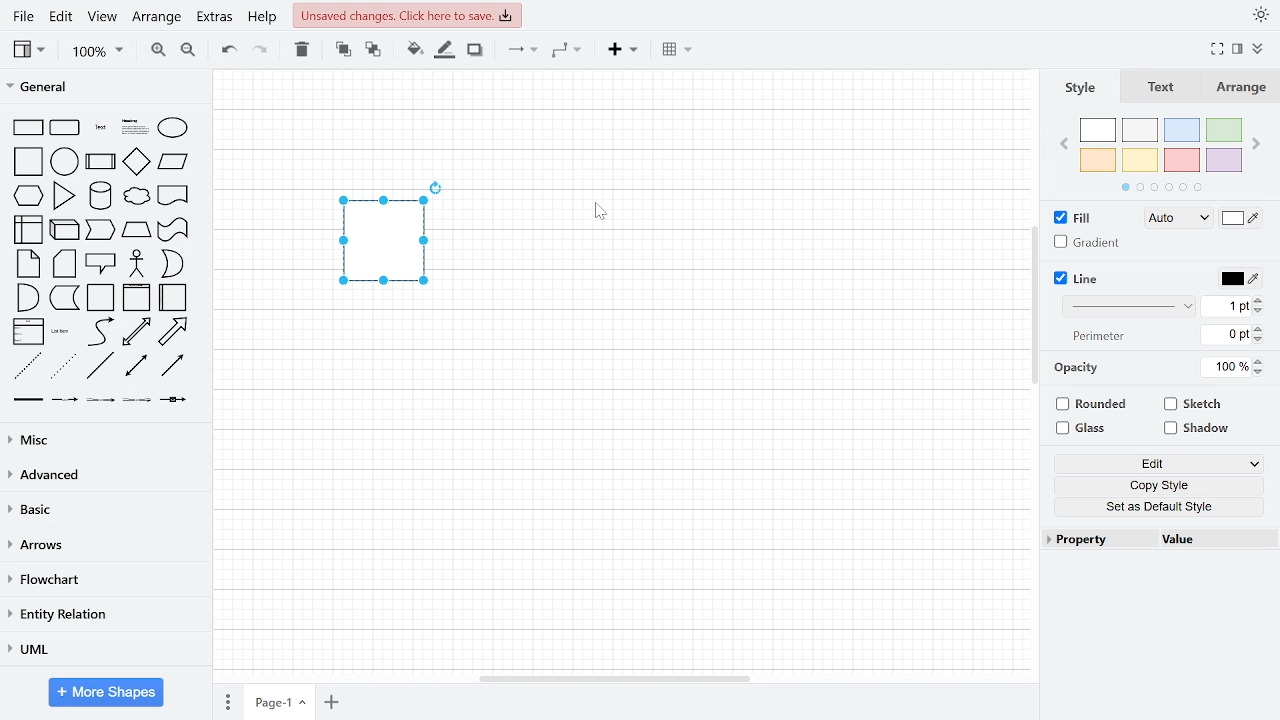 This screenshot has width=1280, height=720. What do you see at coordinates (1064, 145) in the screenshot?
I see `previous` at bounding box center [1064, 145].